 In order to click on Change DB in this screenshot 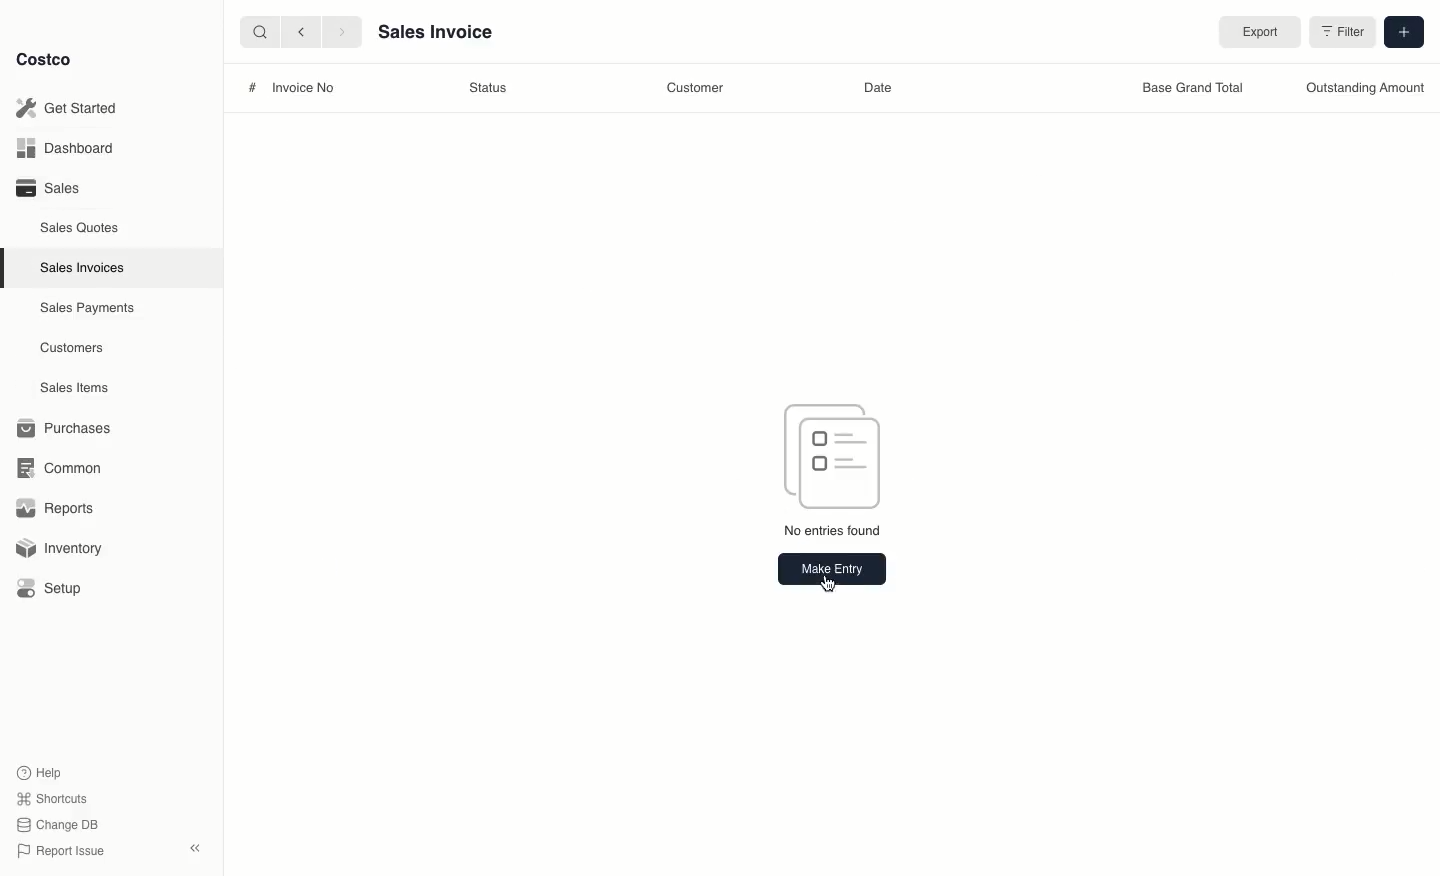, I will do `click(54, 823)`.